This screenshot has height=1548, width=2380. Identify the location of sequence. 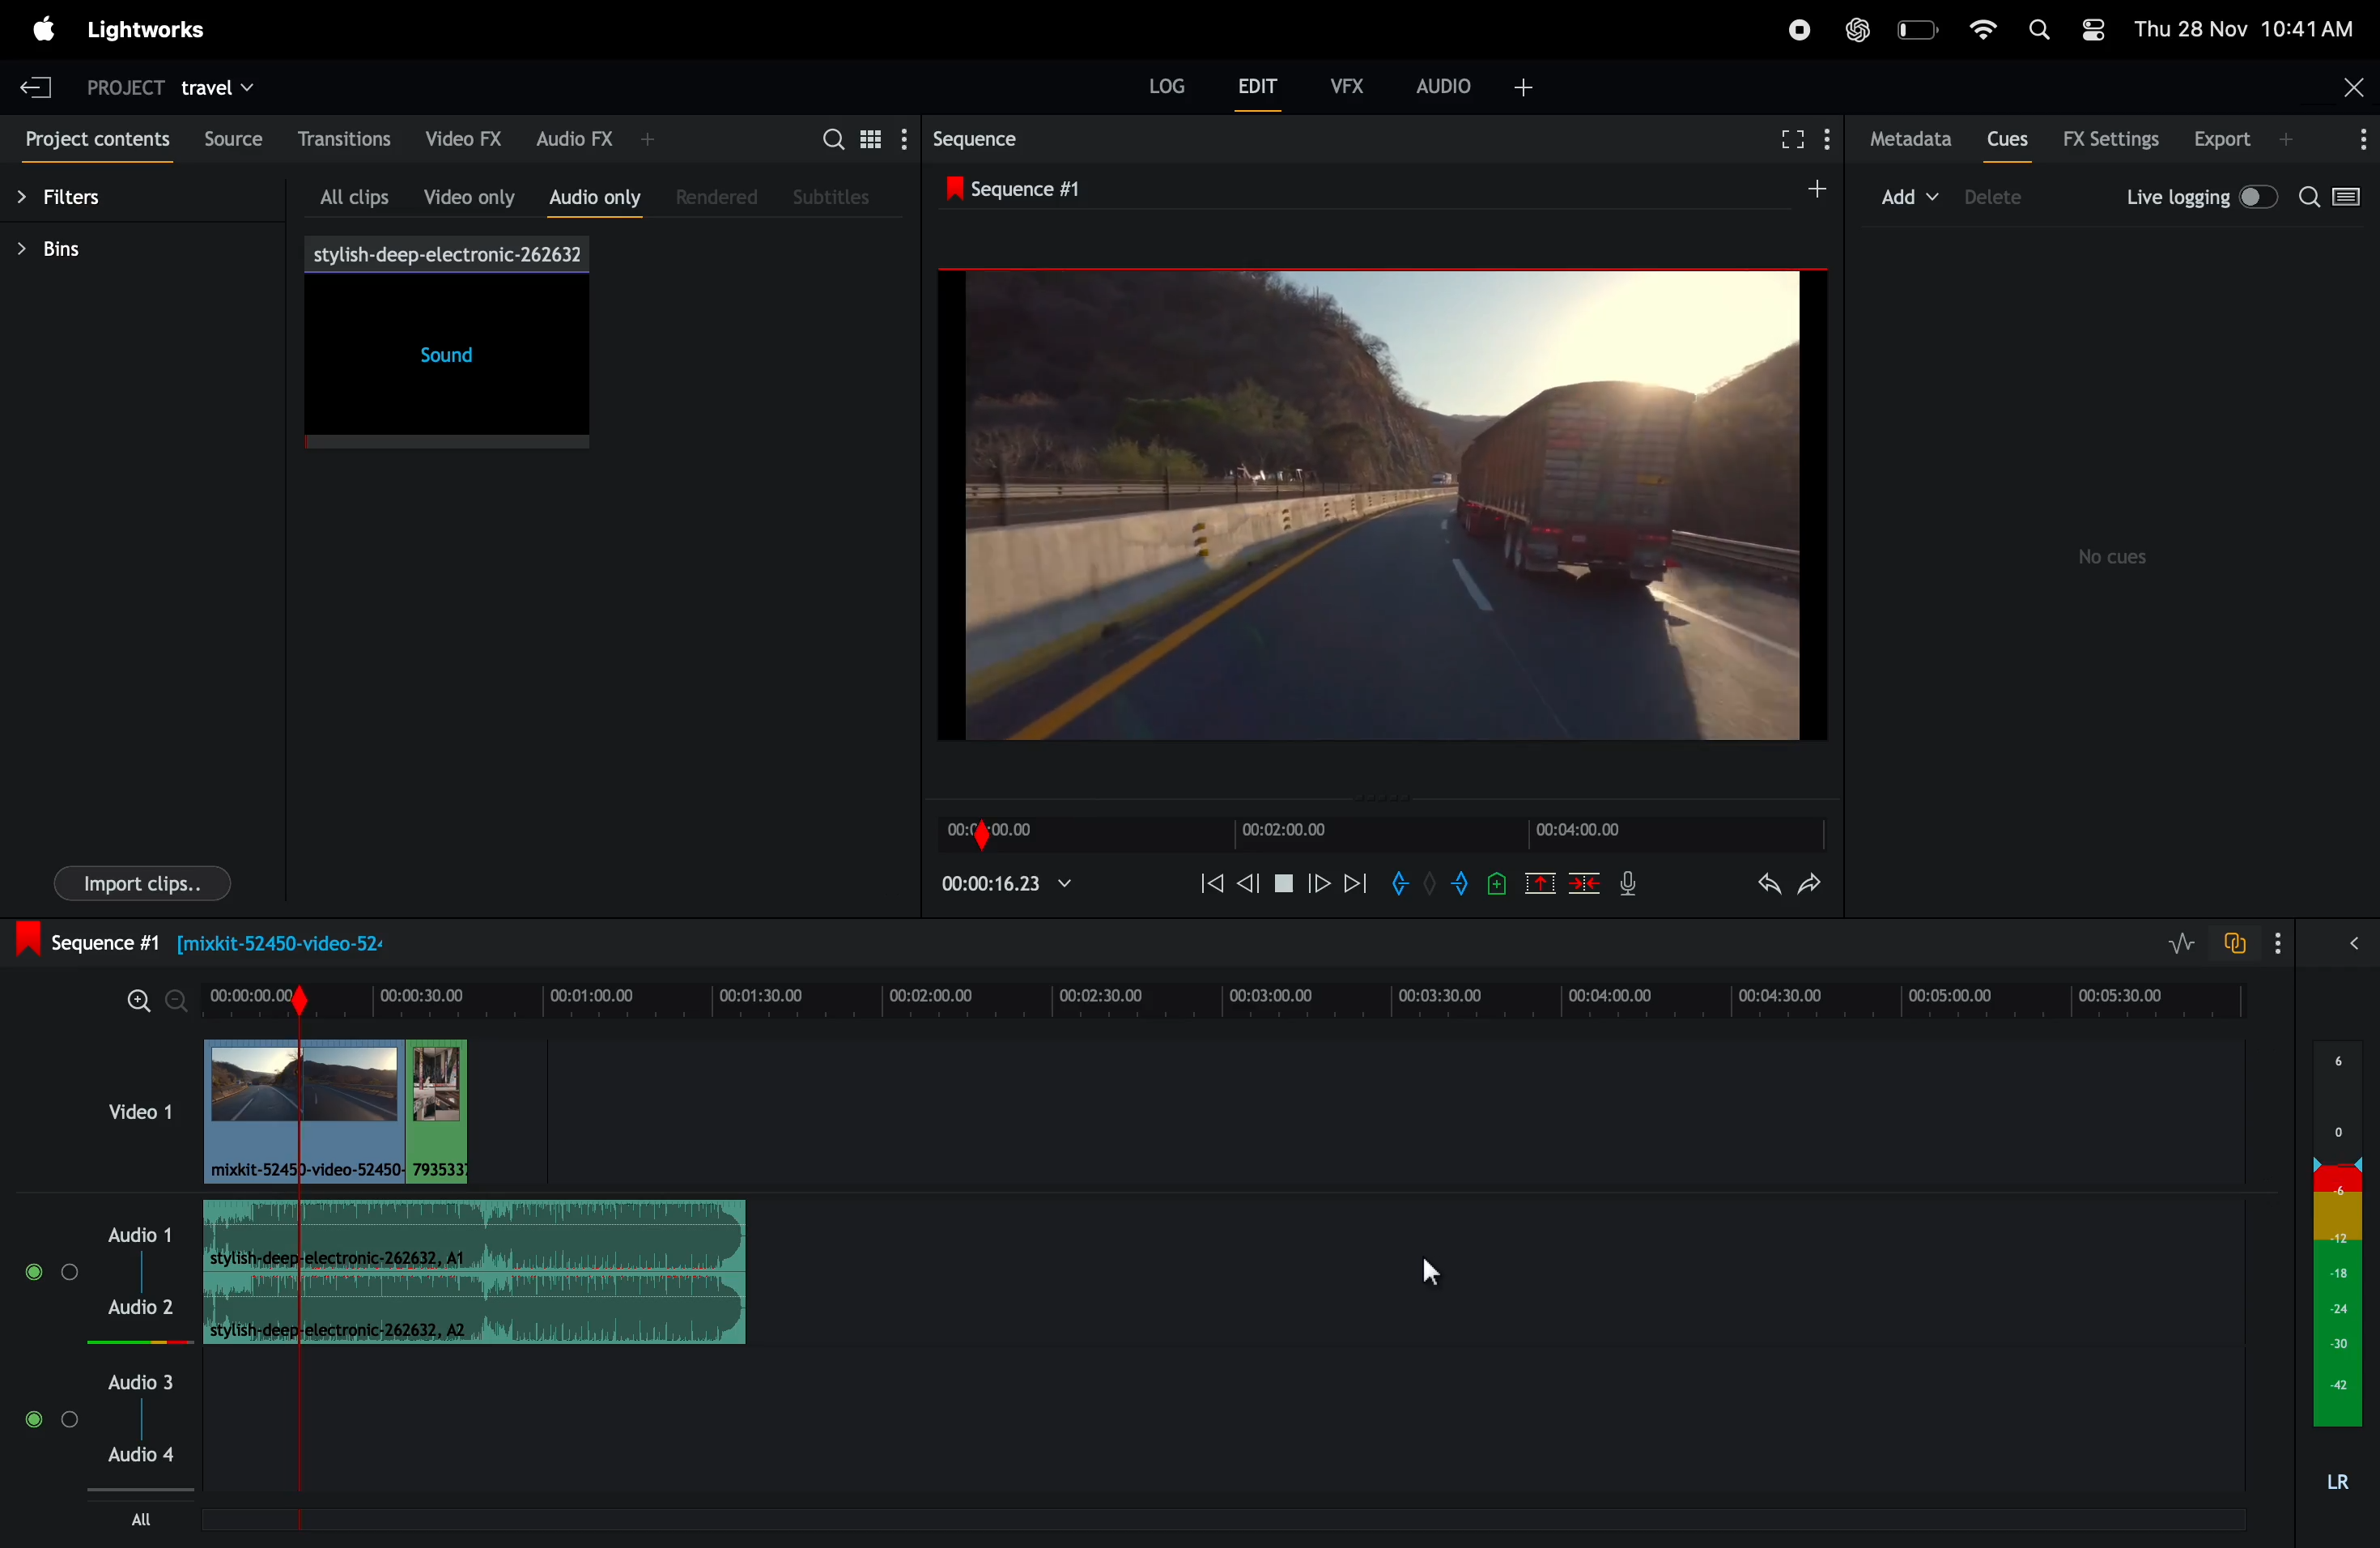
(1011, 140).